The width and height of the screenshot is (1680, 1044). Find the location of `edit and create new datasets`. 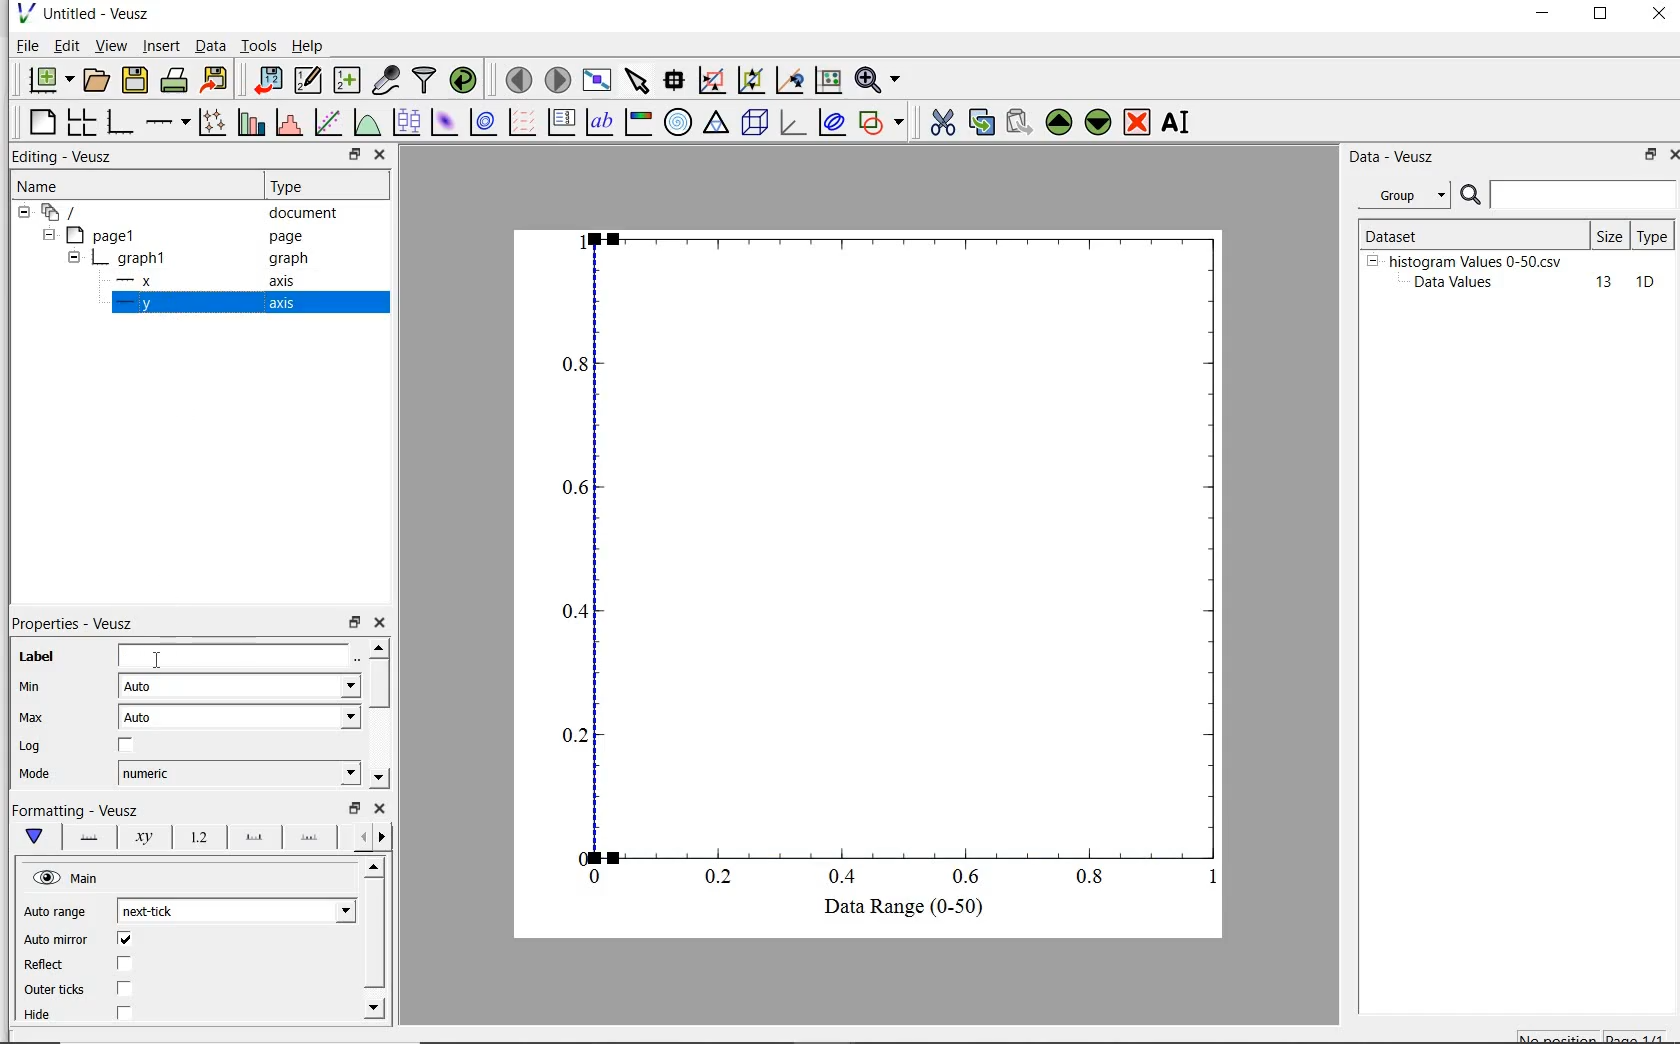

edit and create new datasets is located at coordinates (308, 79).